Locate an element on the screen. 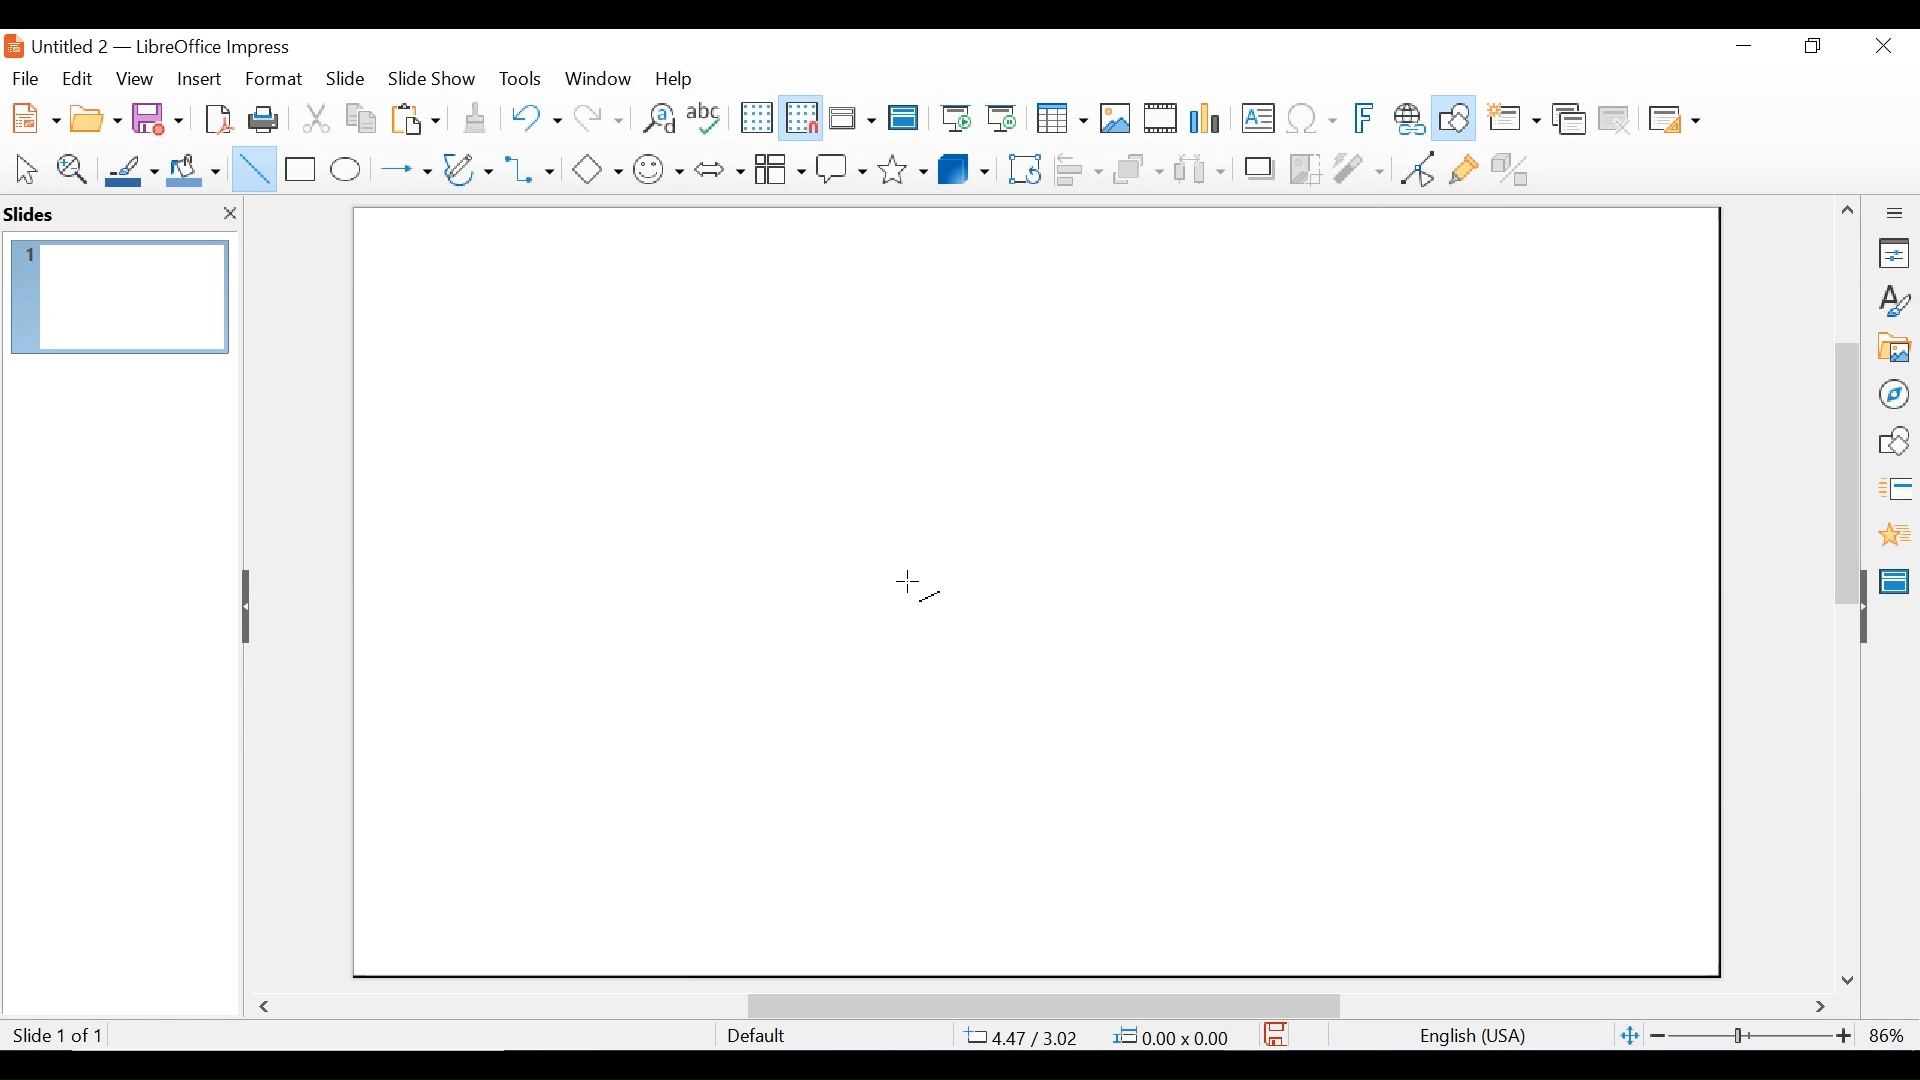 The height and width of the screenshot is (1080, 1920). Basic Shapes is located at coordinates (596, 167).